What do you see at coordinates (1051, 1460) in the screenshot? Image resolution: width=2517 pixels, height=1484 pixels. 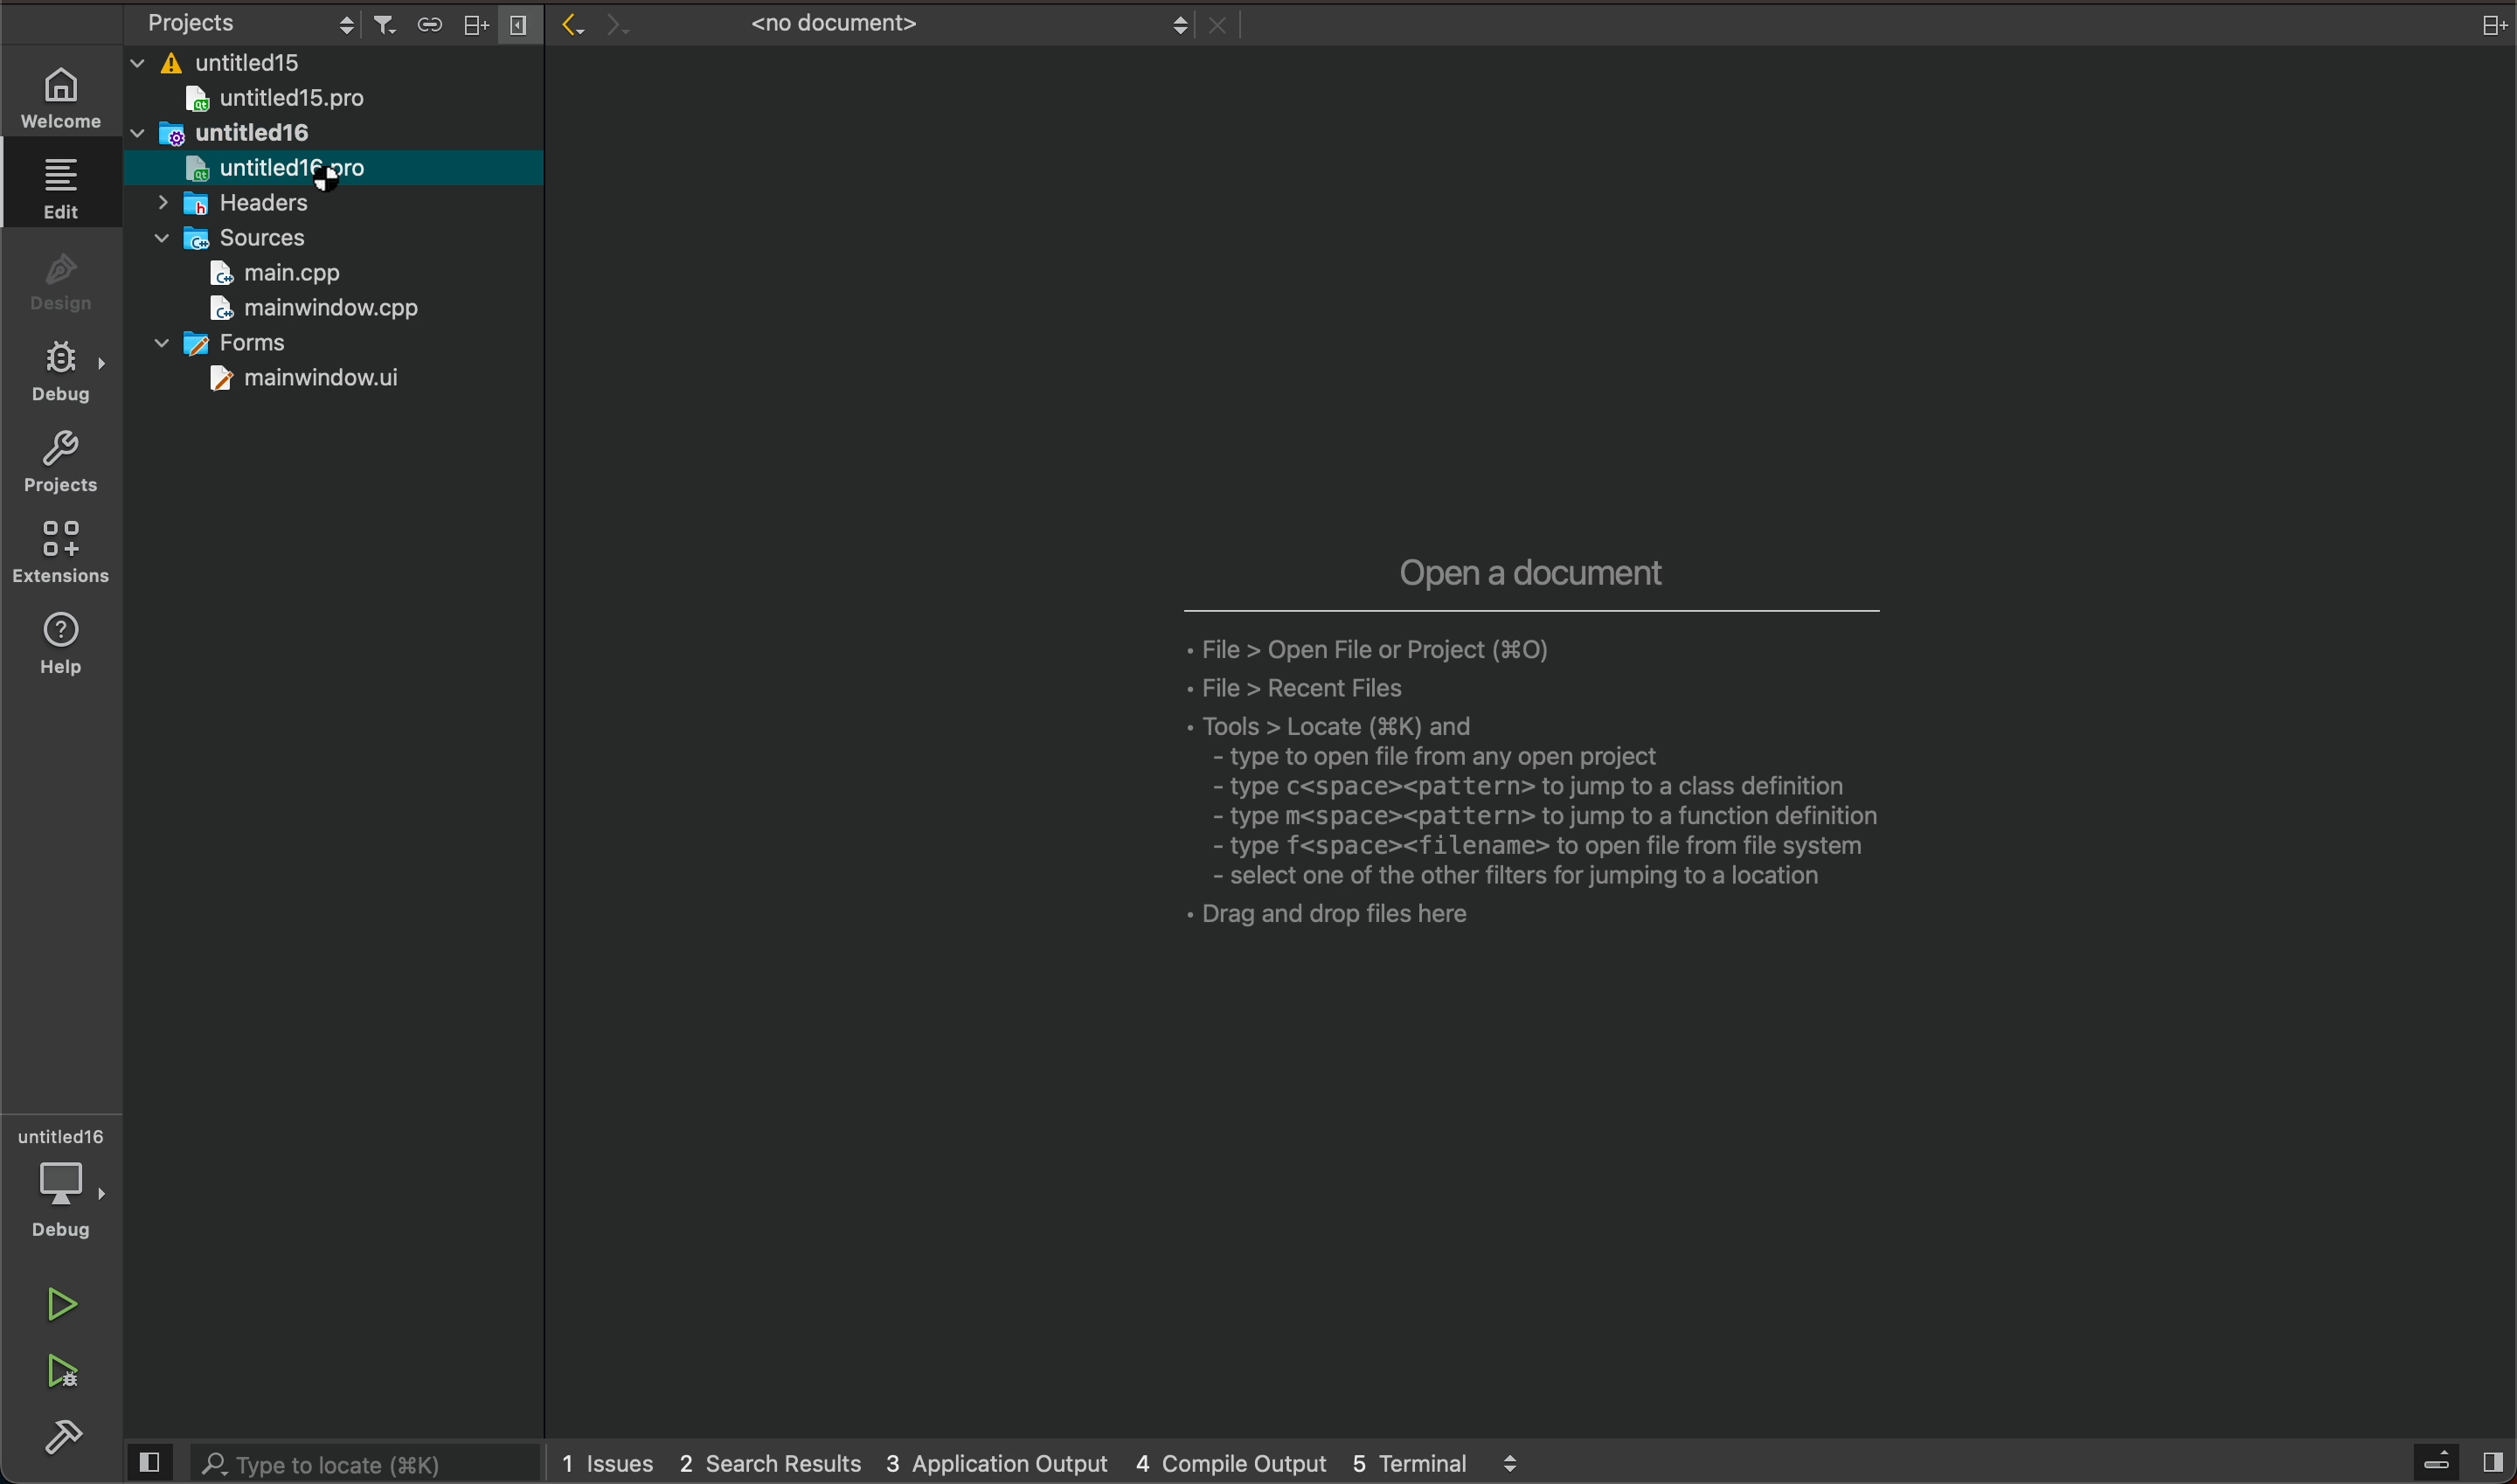 I see `logs` at bounding box center [1051, 1460].